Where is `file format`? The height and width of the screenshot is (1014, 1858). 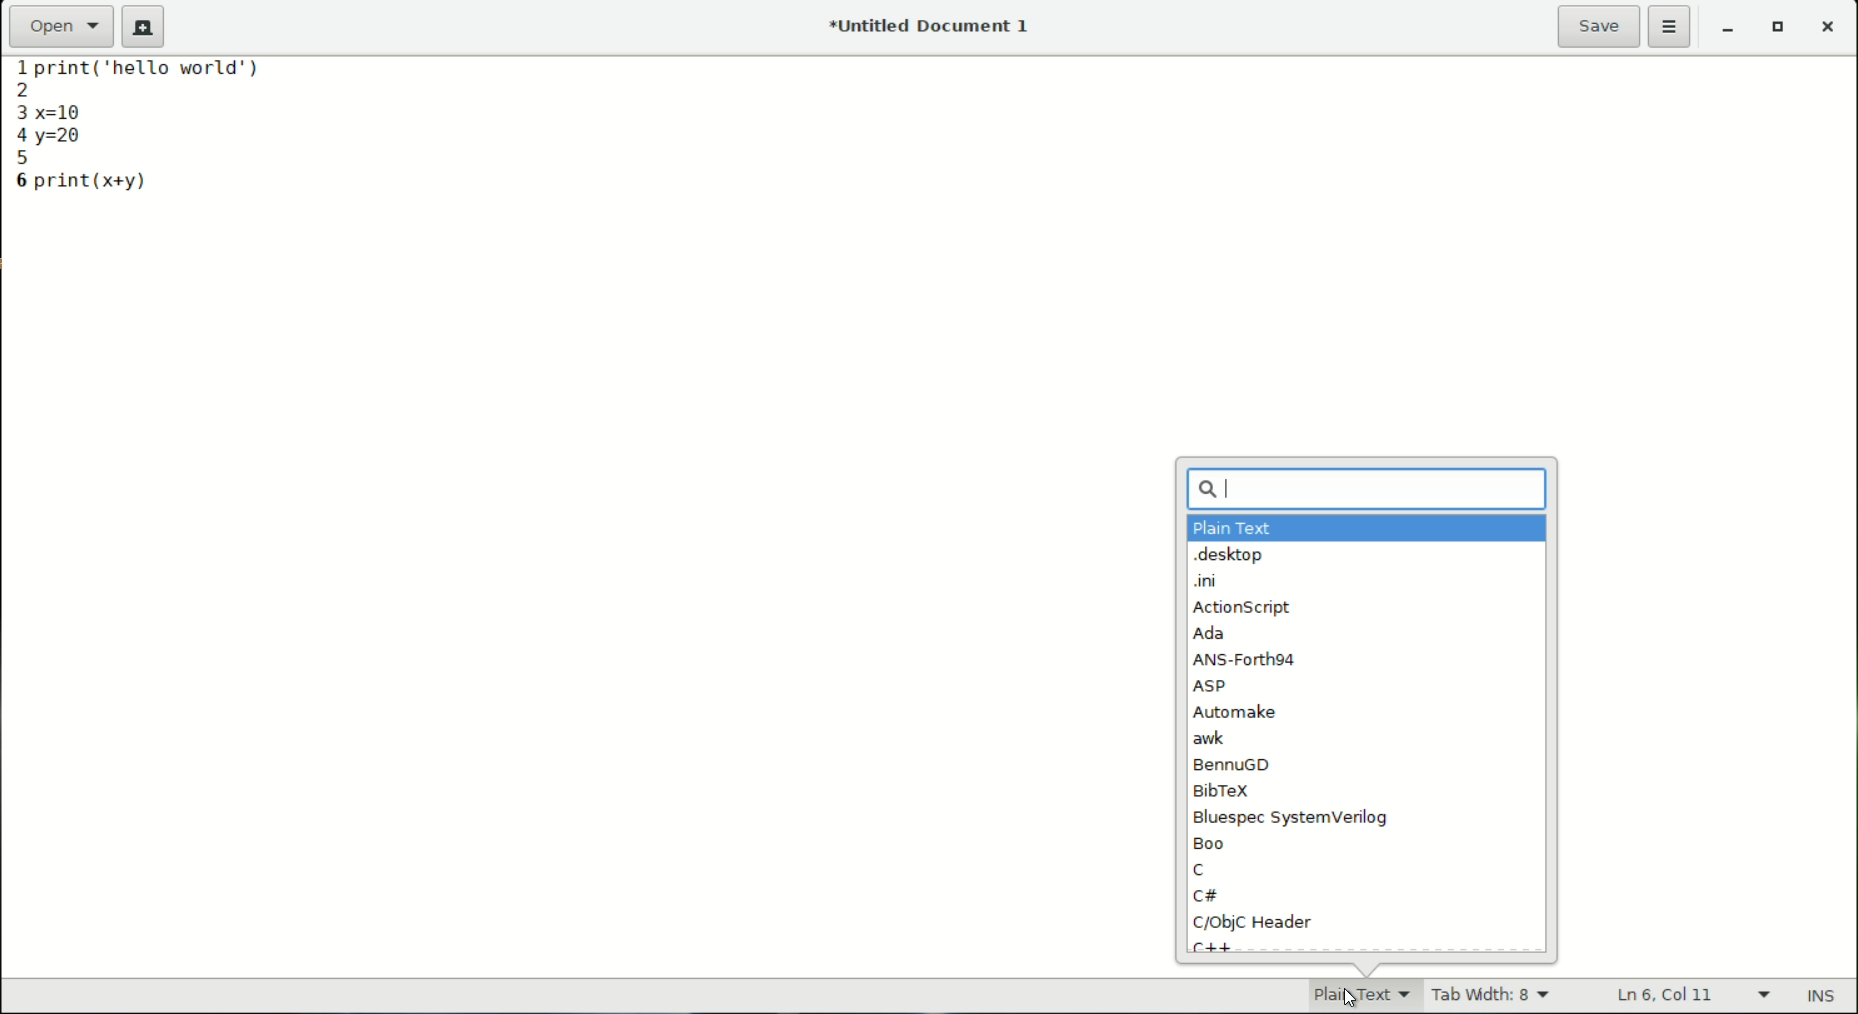
file format is located at coordinates (1348, 994).